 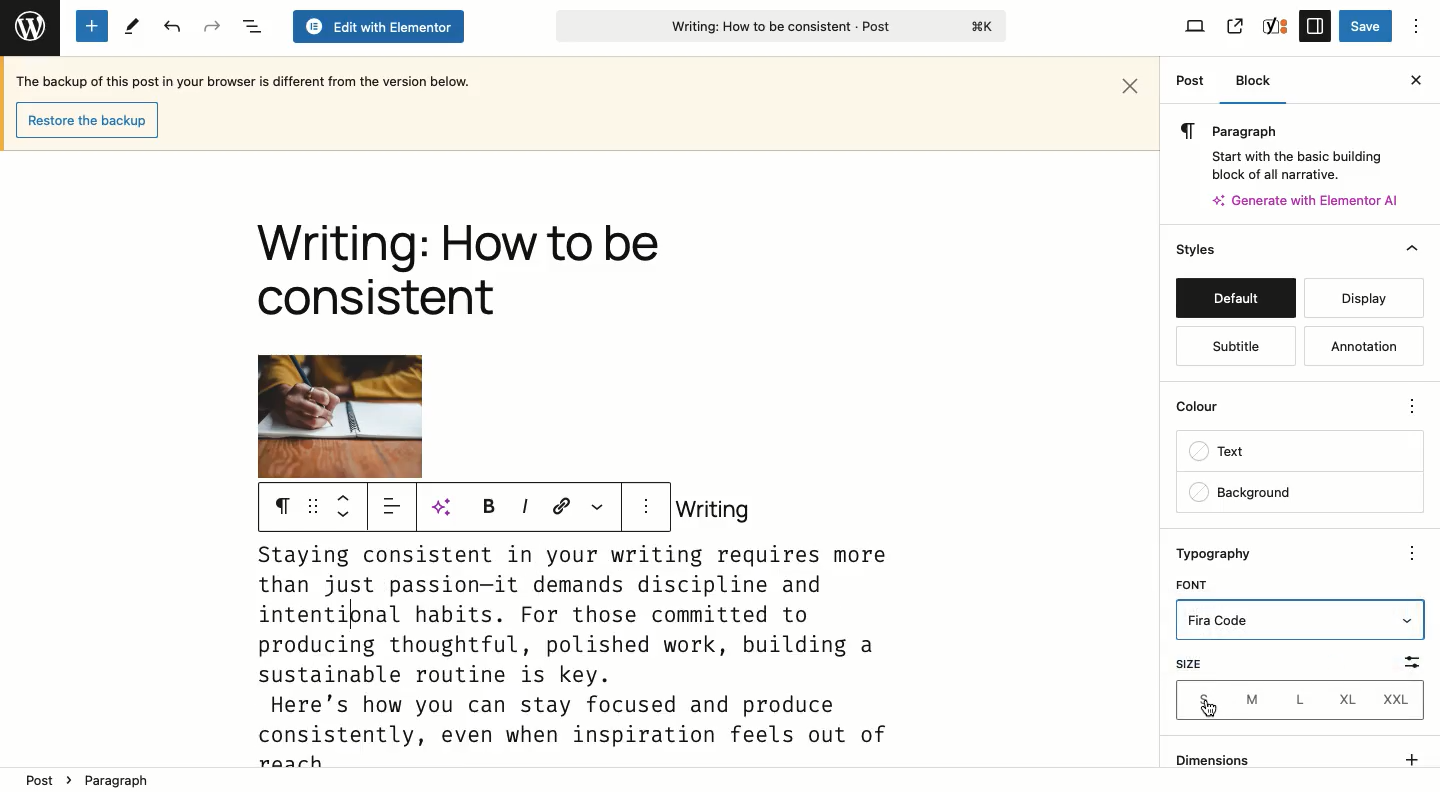 I want to click on More, so click(x=1414, y=404).